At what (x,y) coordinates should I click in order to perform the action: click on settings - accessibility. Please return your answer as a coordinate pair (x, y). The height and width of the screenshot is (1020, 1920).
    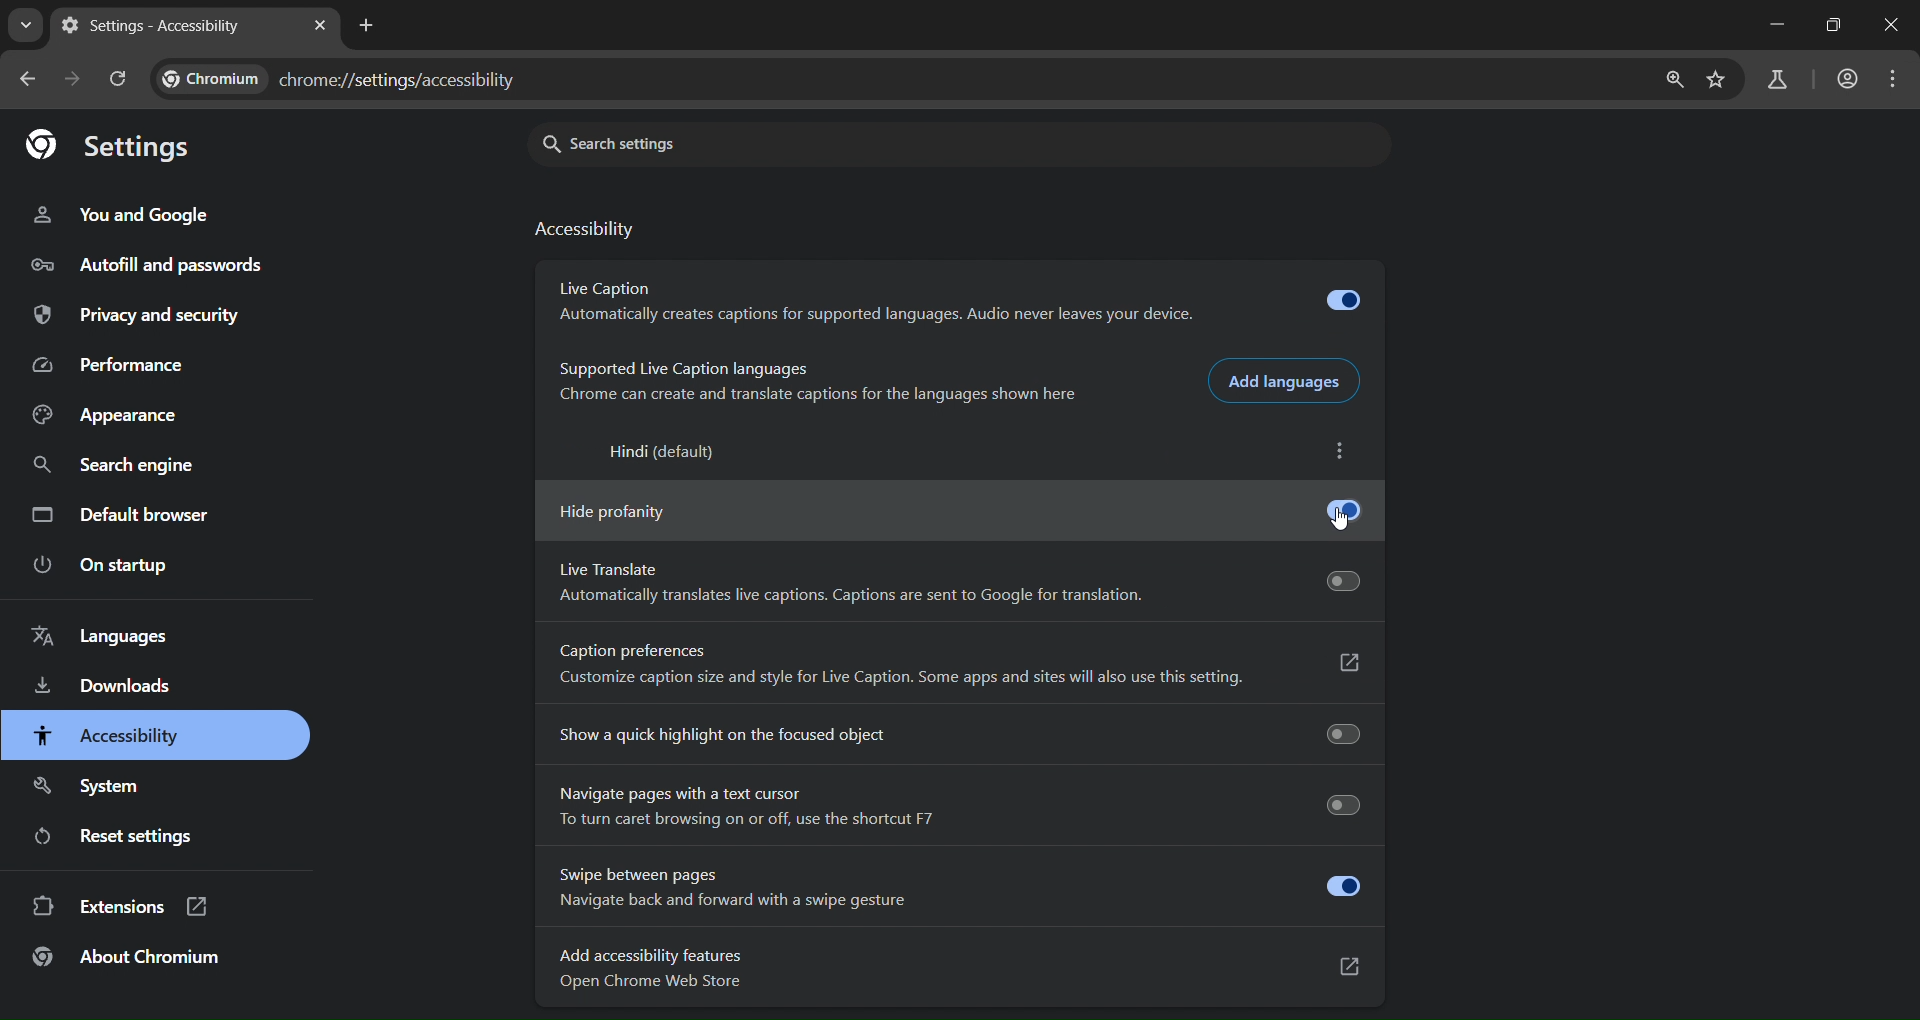
    Looking at the image, I should click on (160, 27).